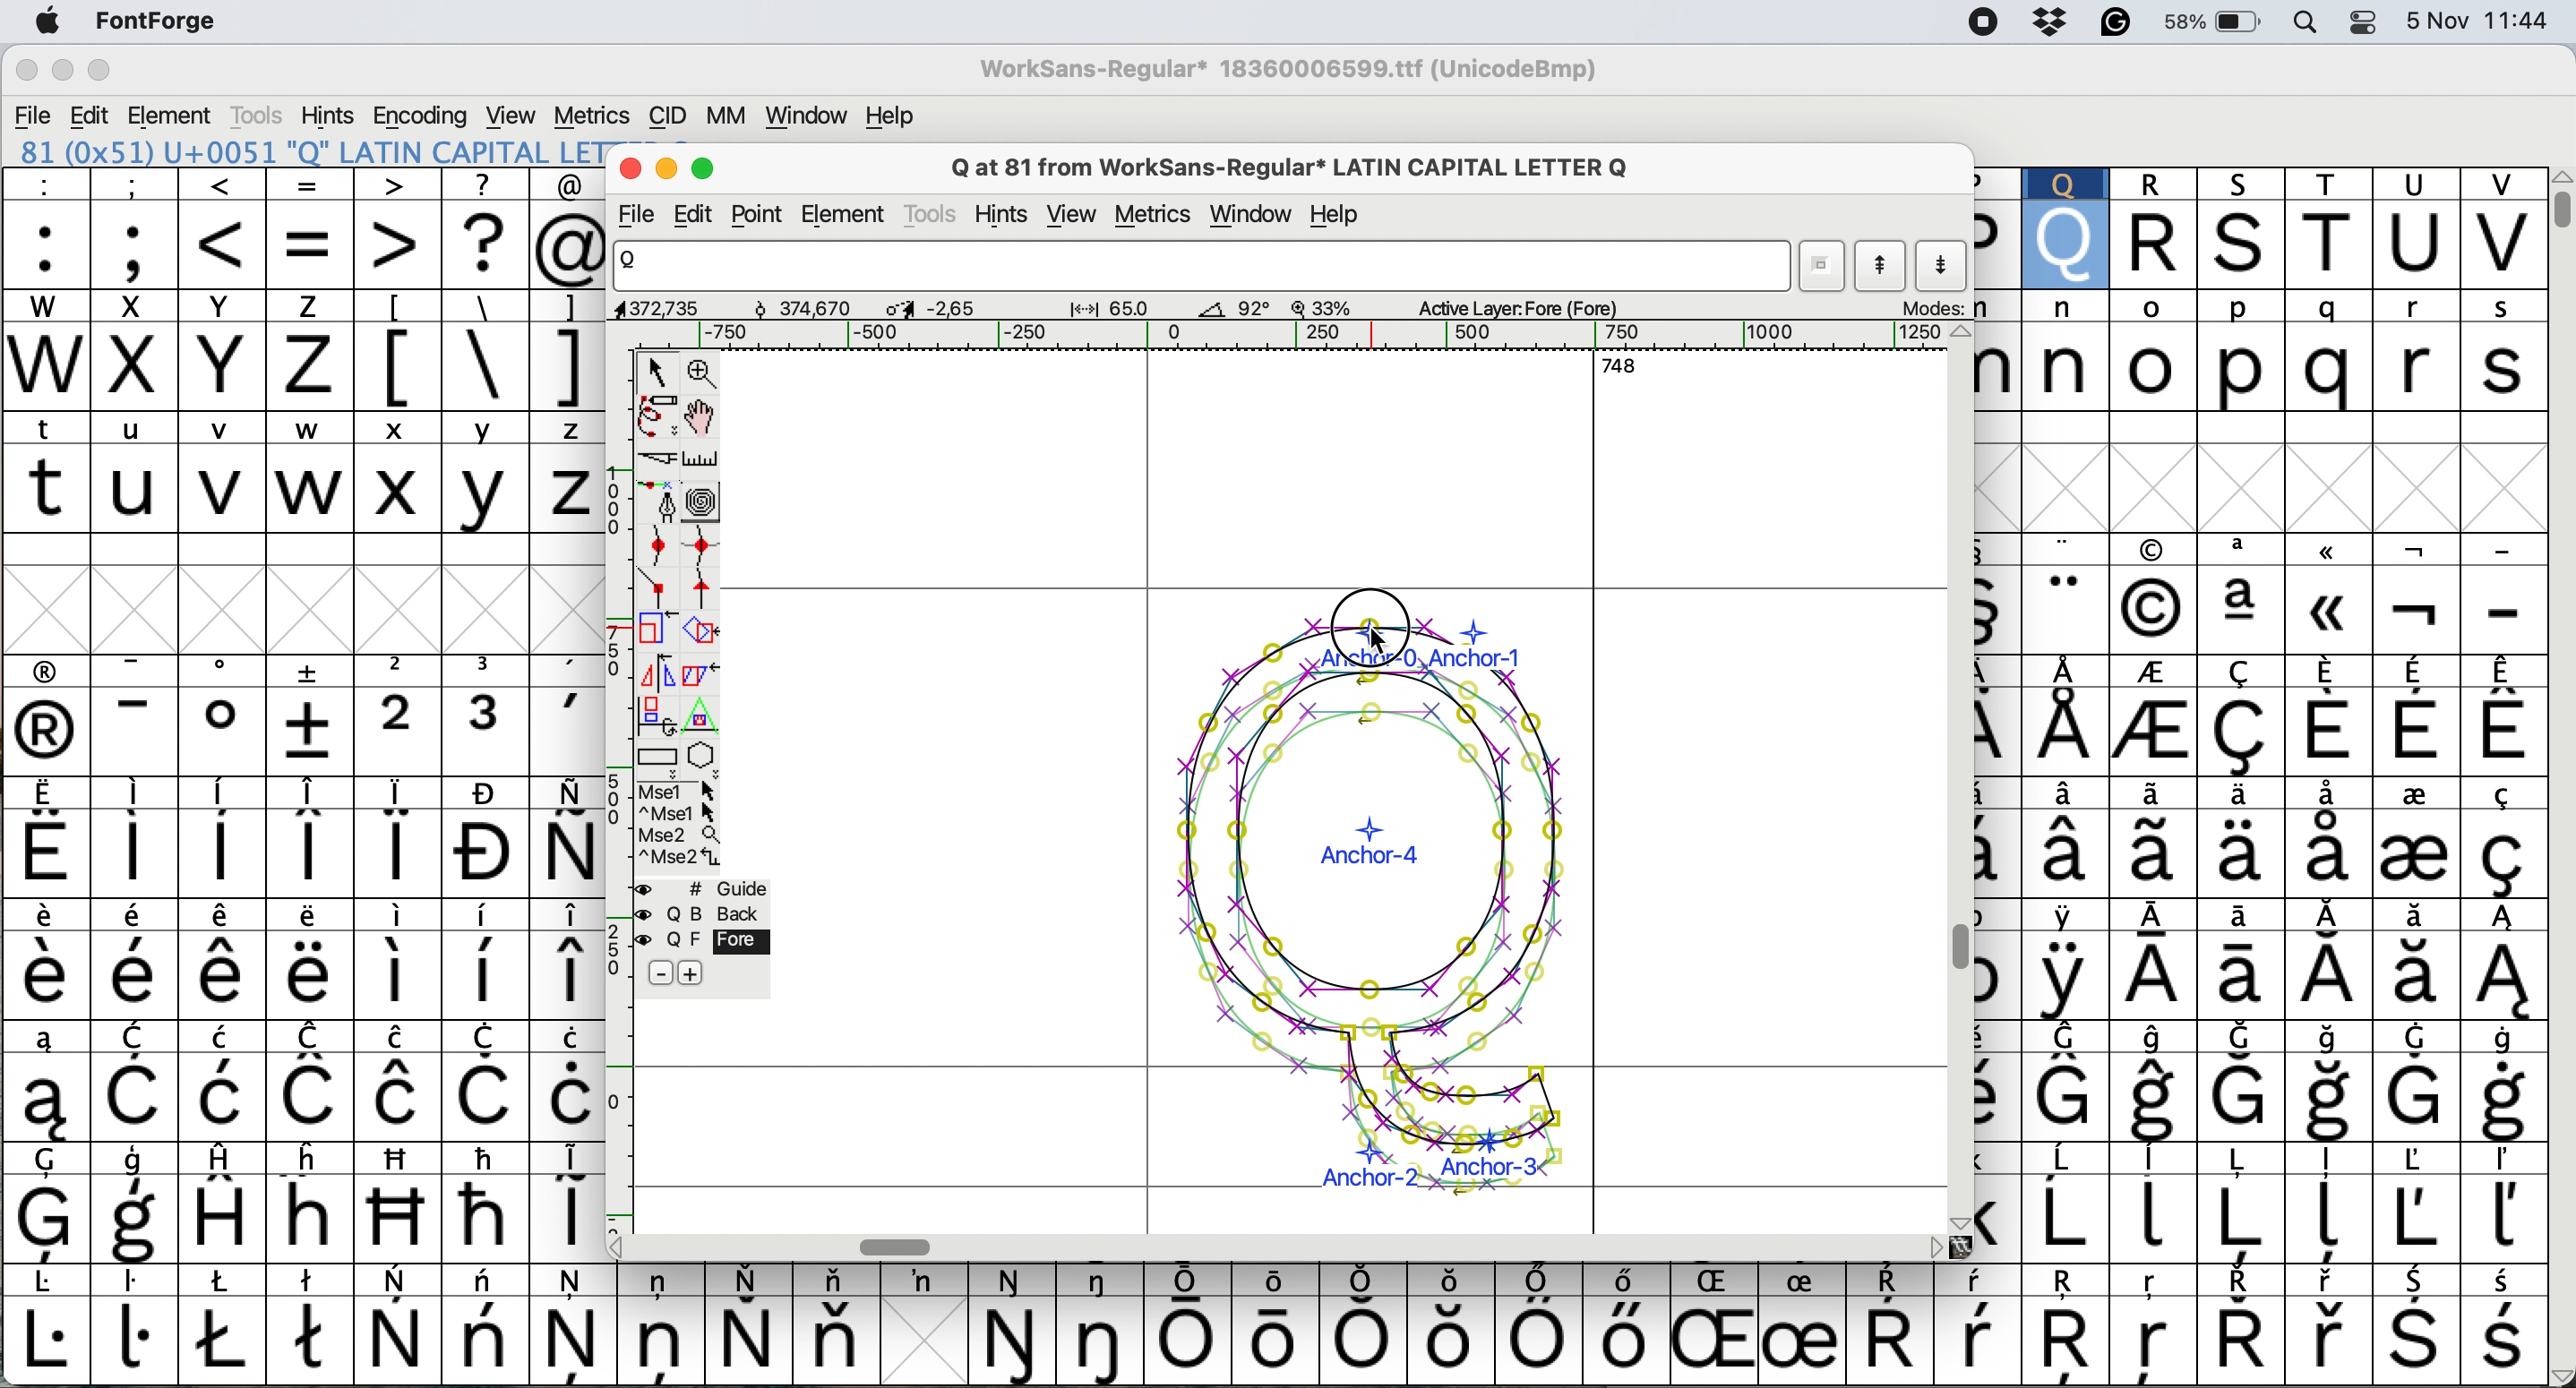  Describe the element at coordinates (659, 589) in the screenshot. I see `add a comer point` at that location.